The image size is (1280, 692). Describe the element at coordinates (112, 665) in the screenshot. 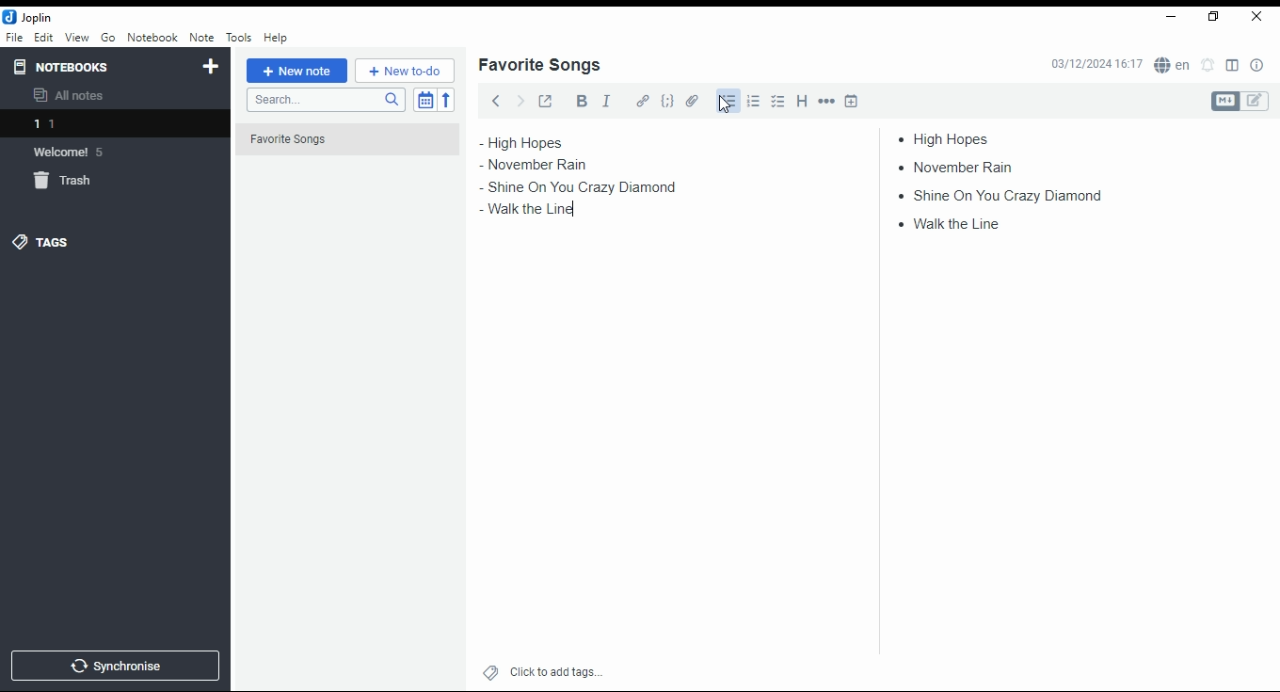

I see `synchronise` at that location.